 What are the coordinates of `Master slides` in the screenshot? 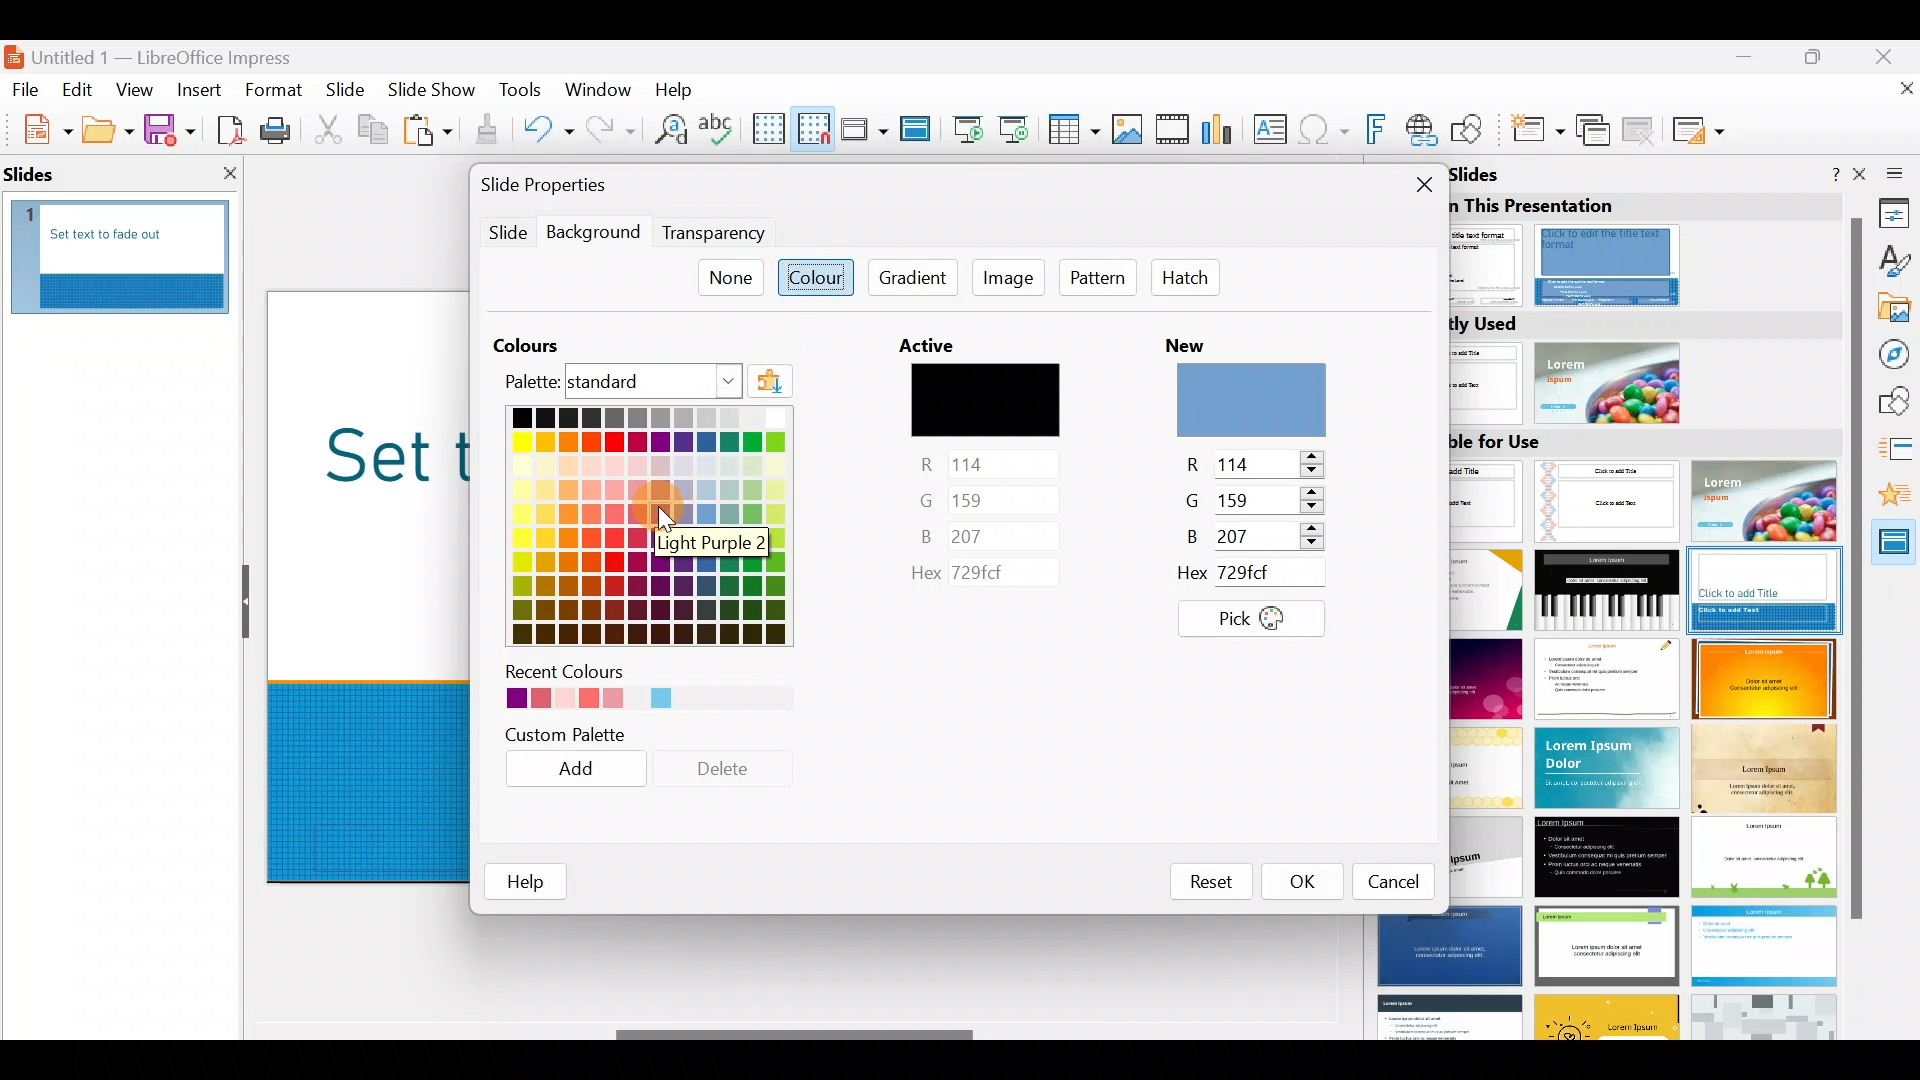 It's located at (1896, 549).